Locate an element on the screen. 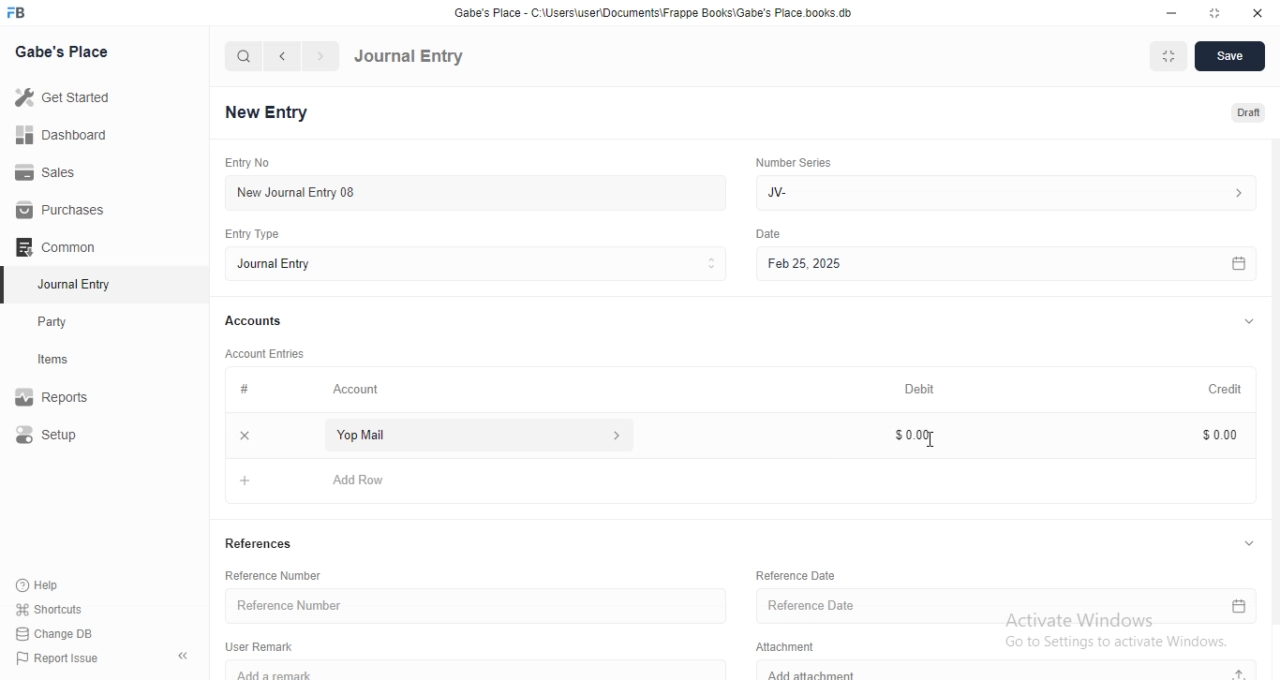  Items is located at coordinates (72, 361).